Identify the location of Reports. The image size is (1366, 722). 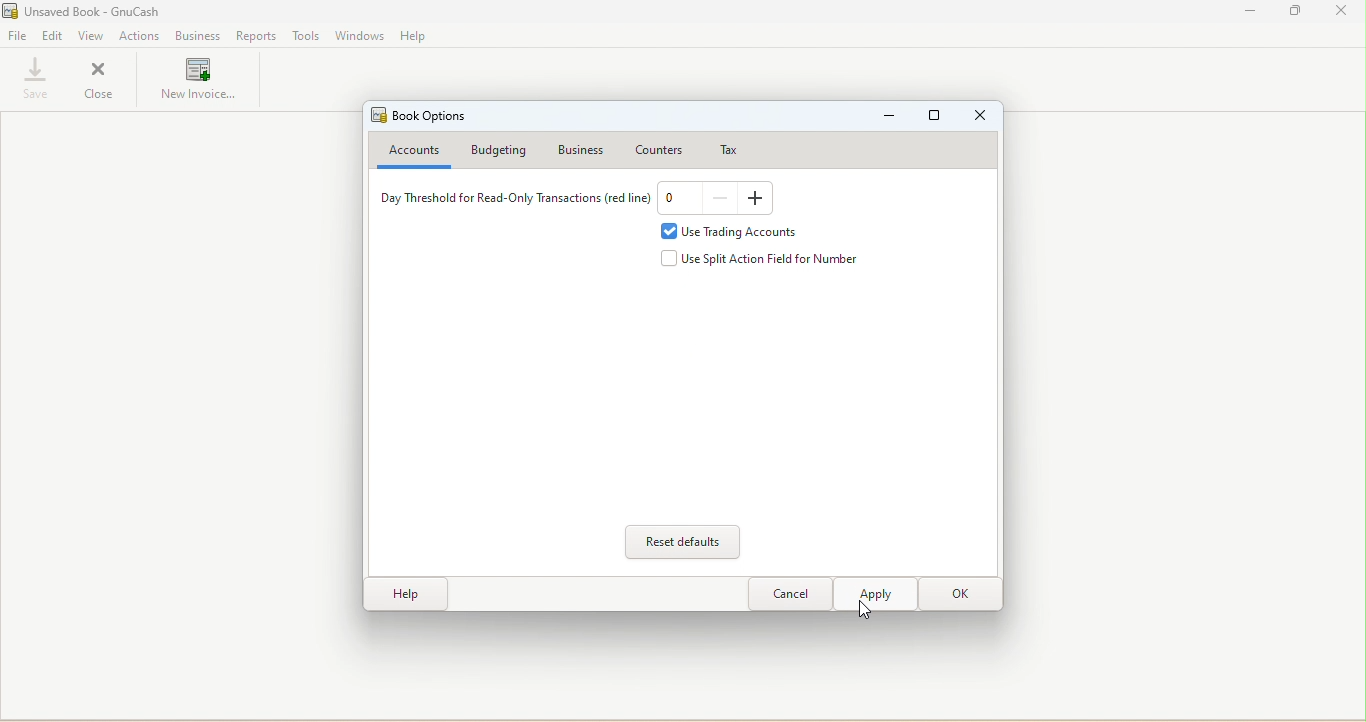
(253, 35).